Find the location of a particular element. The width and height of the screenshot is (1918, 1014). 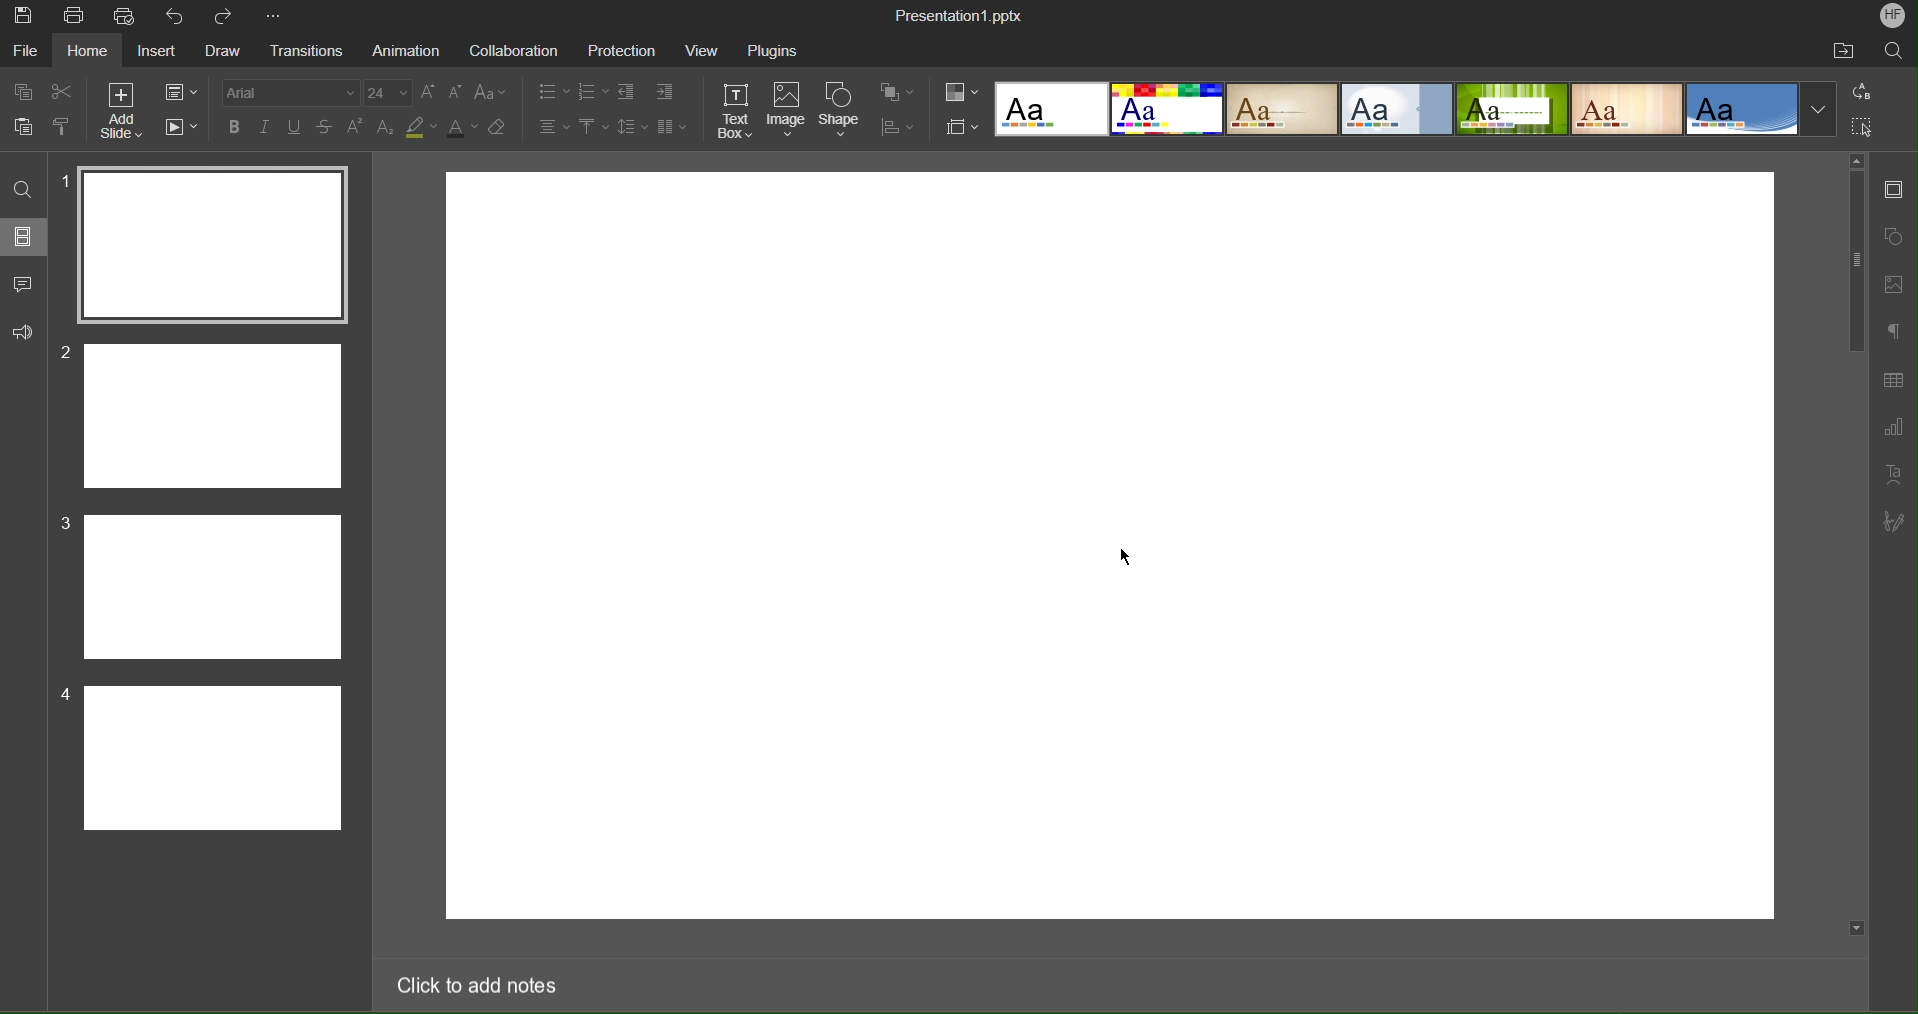

Slide Settings is located at coordinates (959, 126).